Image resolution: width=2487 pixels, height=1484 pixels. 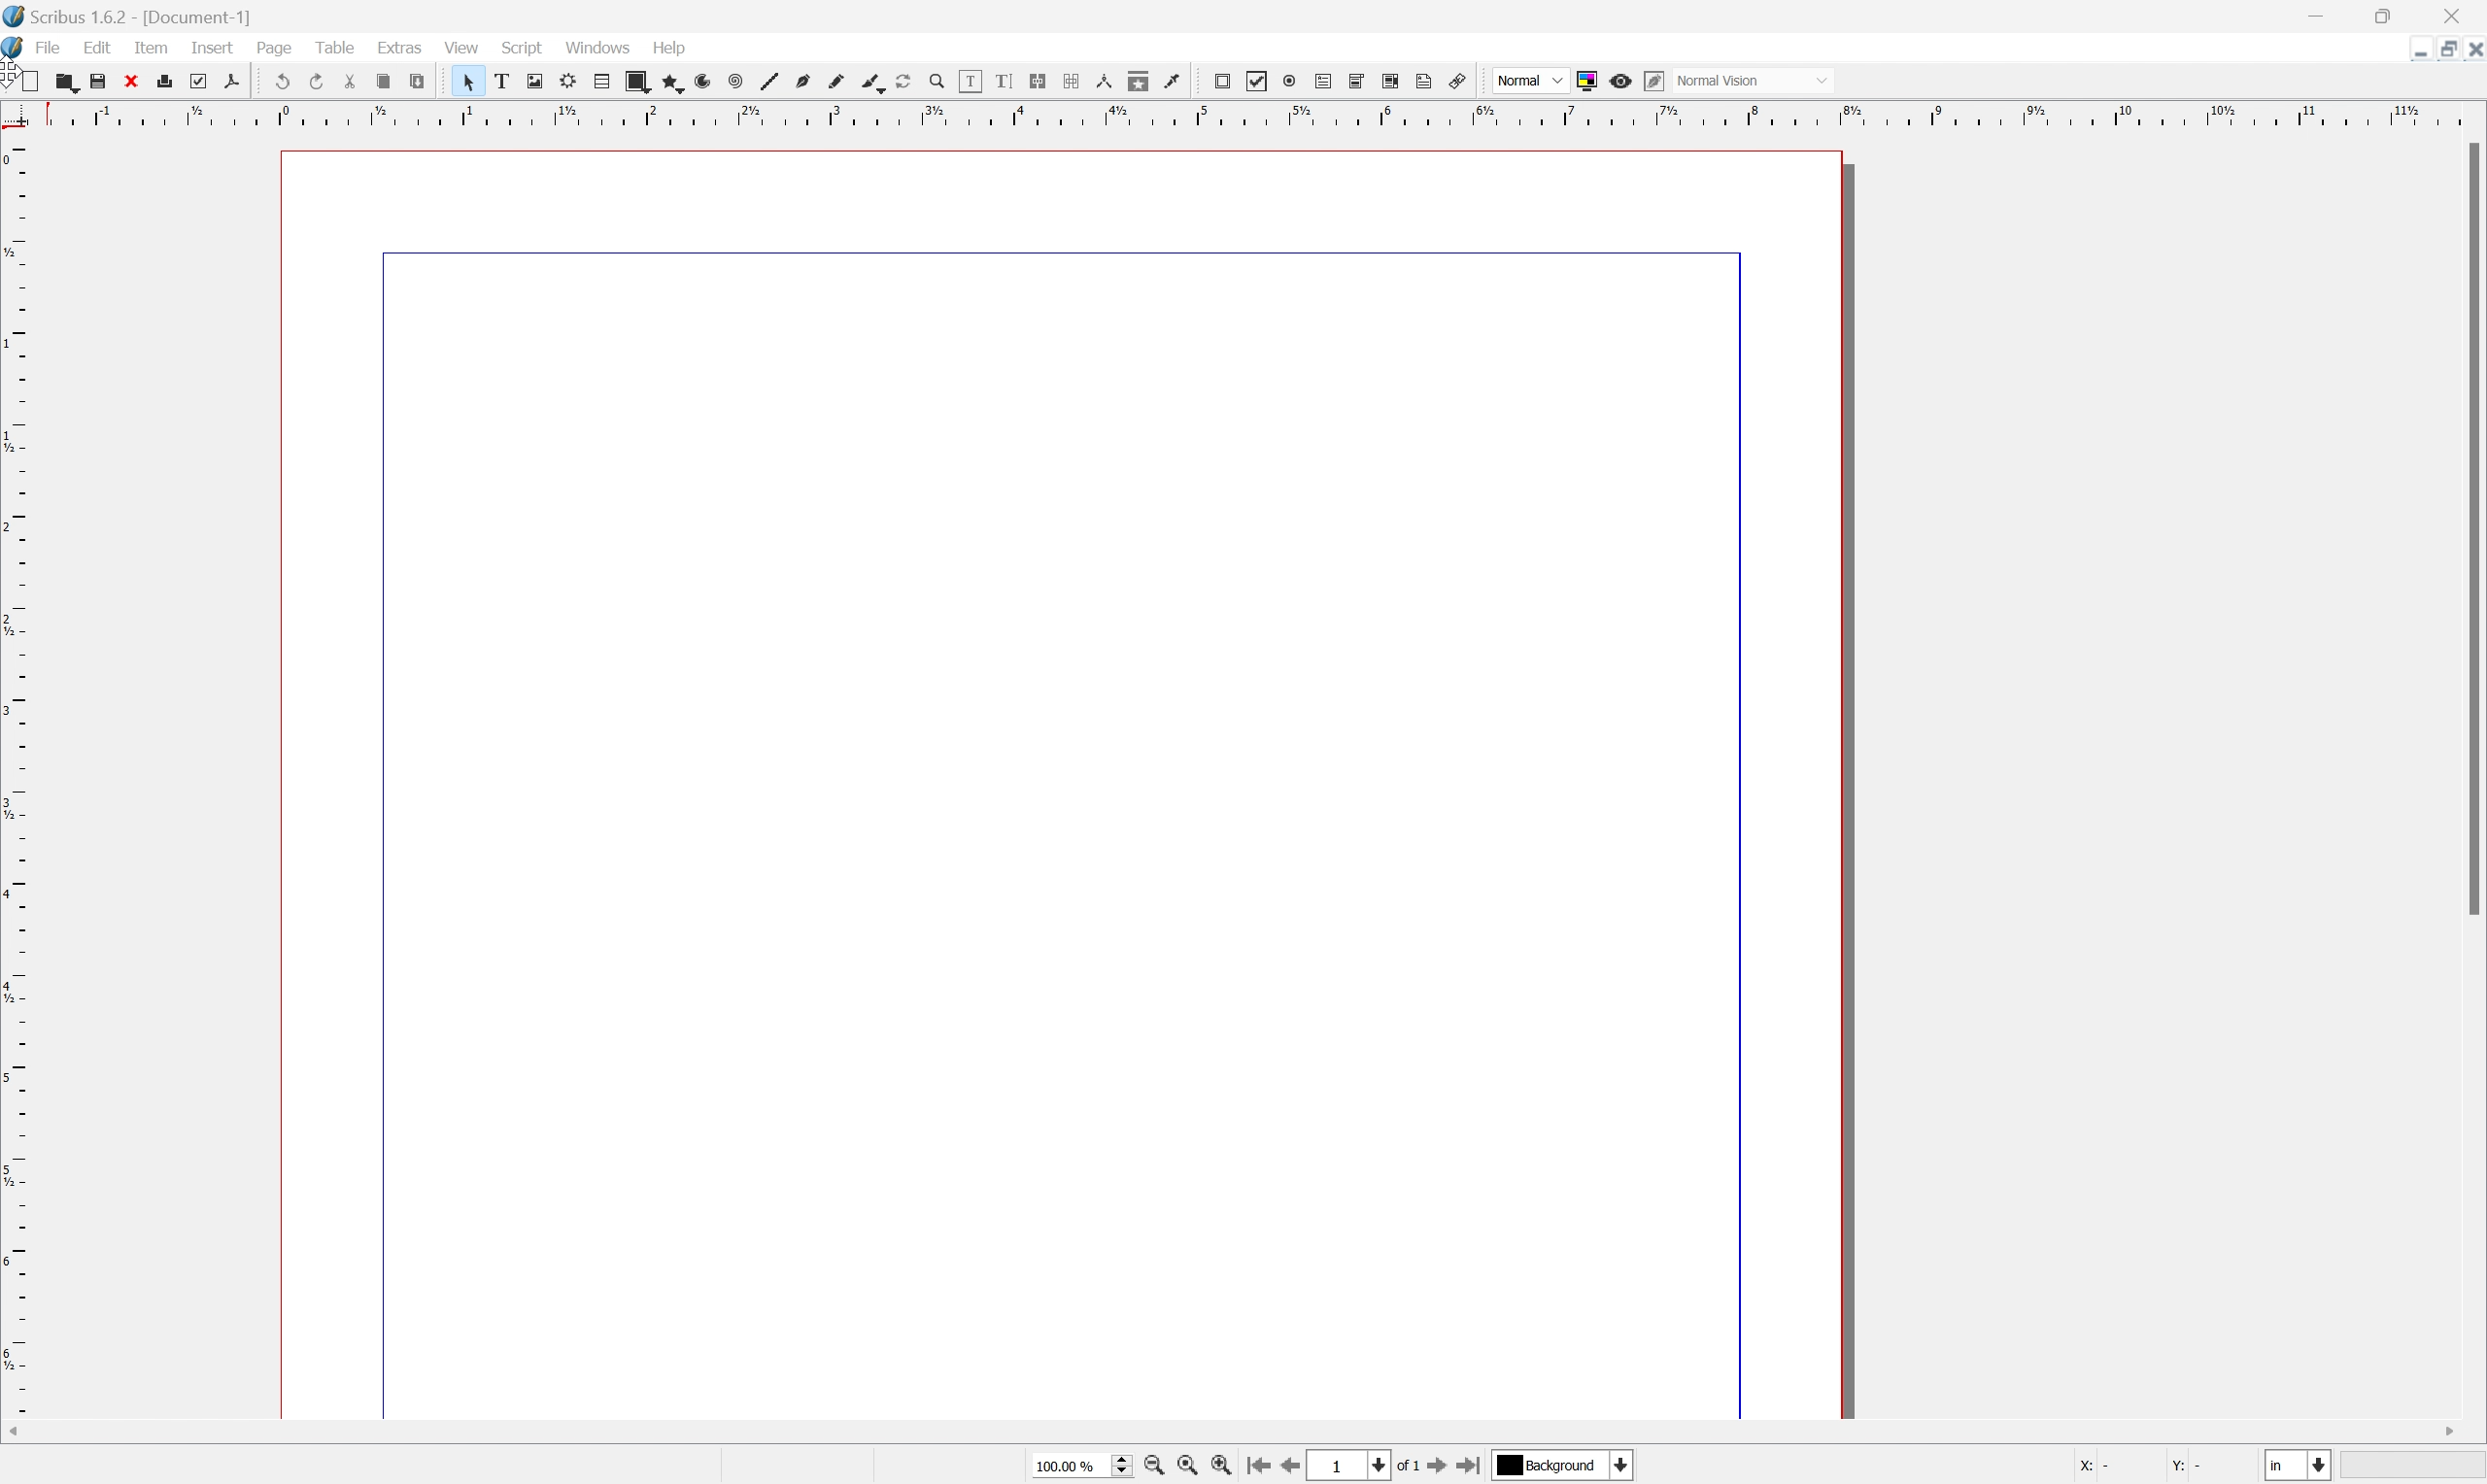 What do you see at coordinates (400, 48) in the screenshot?
I see `extras` at bounding box center [400, 48].